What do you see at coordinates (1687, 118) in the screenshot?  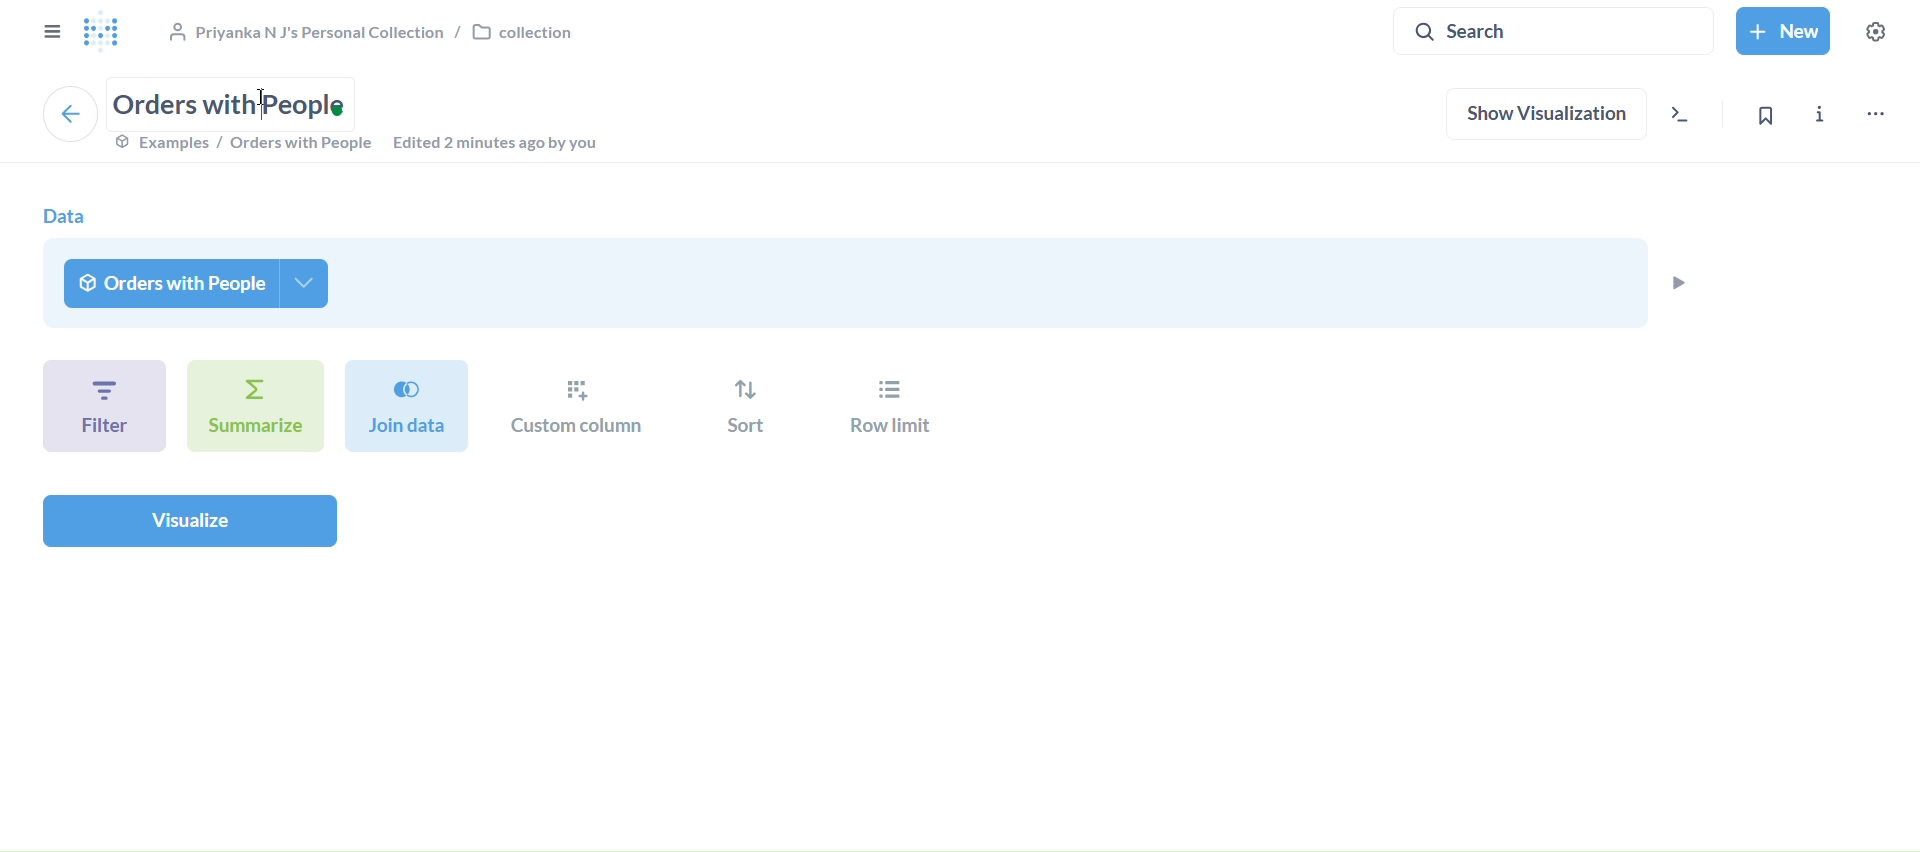 I see `view the sql` at bounding box center [1687, 118].